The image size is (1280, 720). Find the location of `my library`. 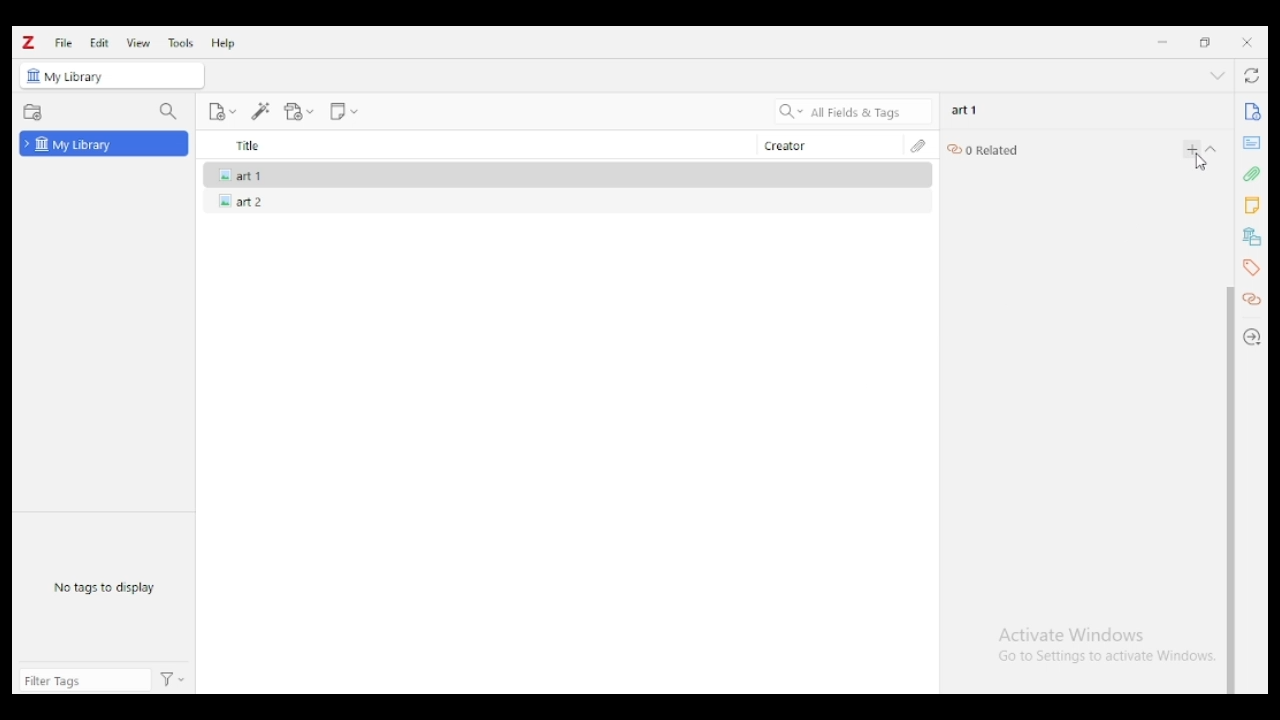

my library is located at coordinates (82, 78).